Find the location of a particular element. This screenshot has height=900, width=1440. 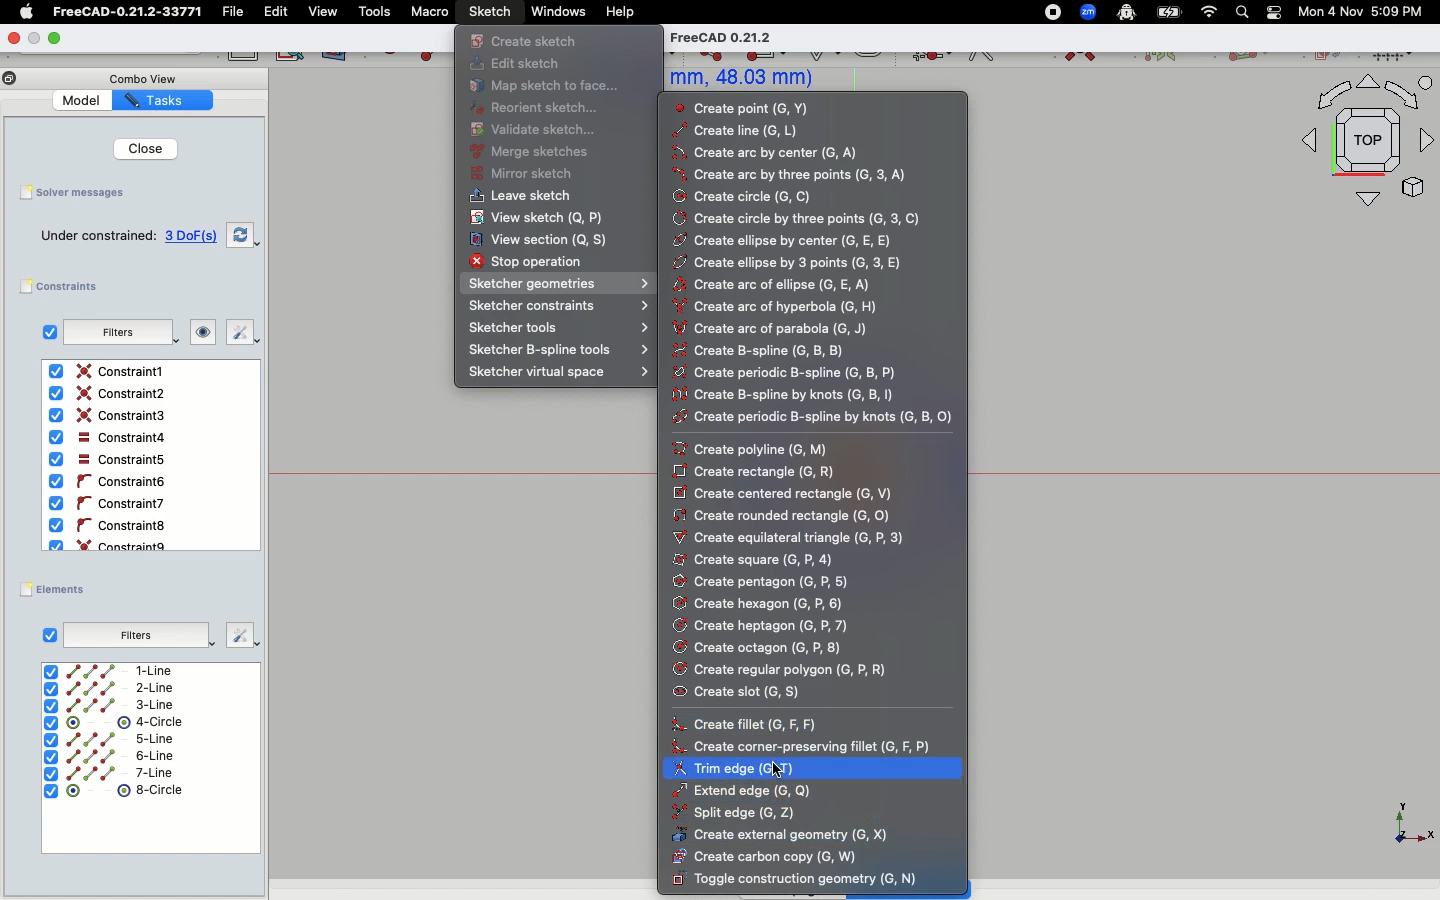

Sketcher constraints is located at coordinates (557, 305).